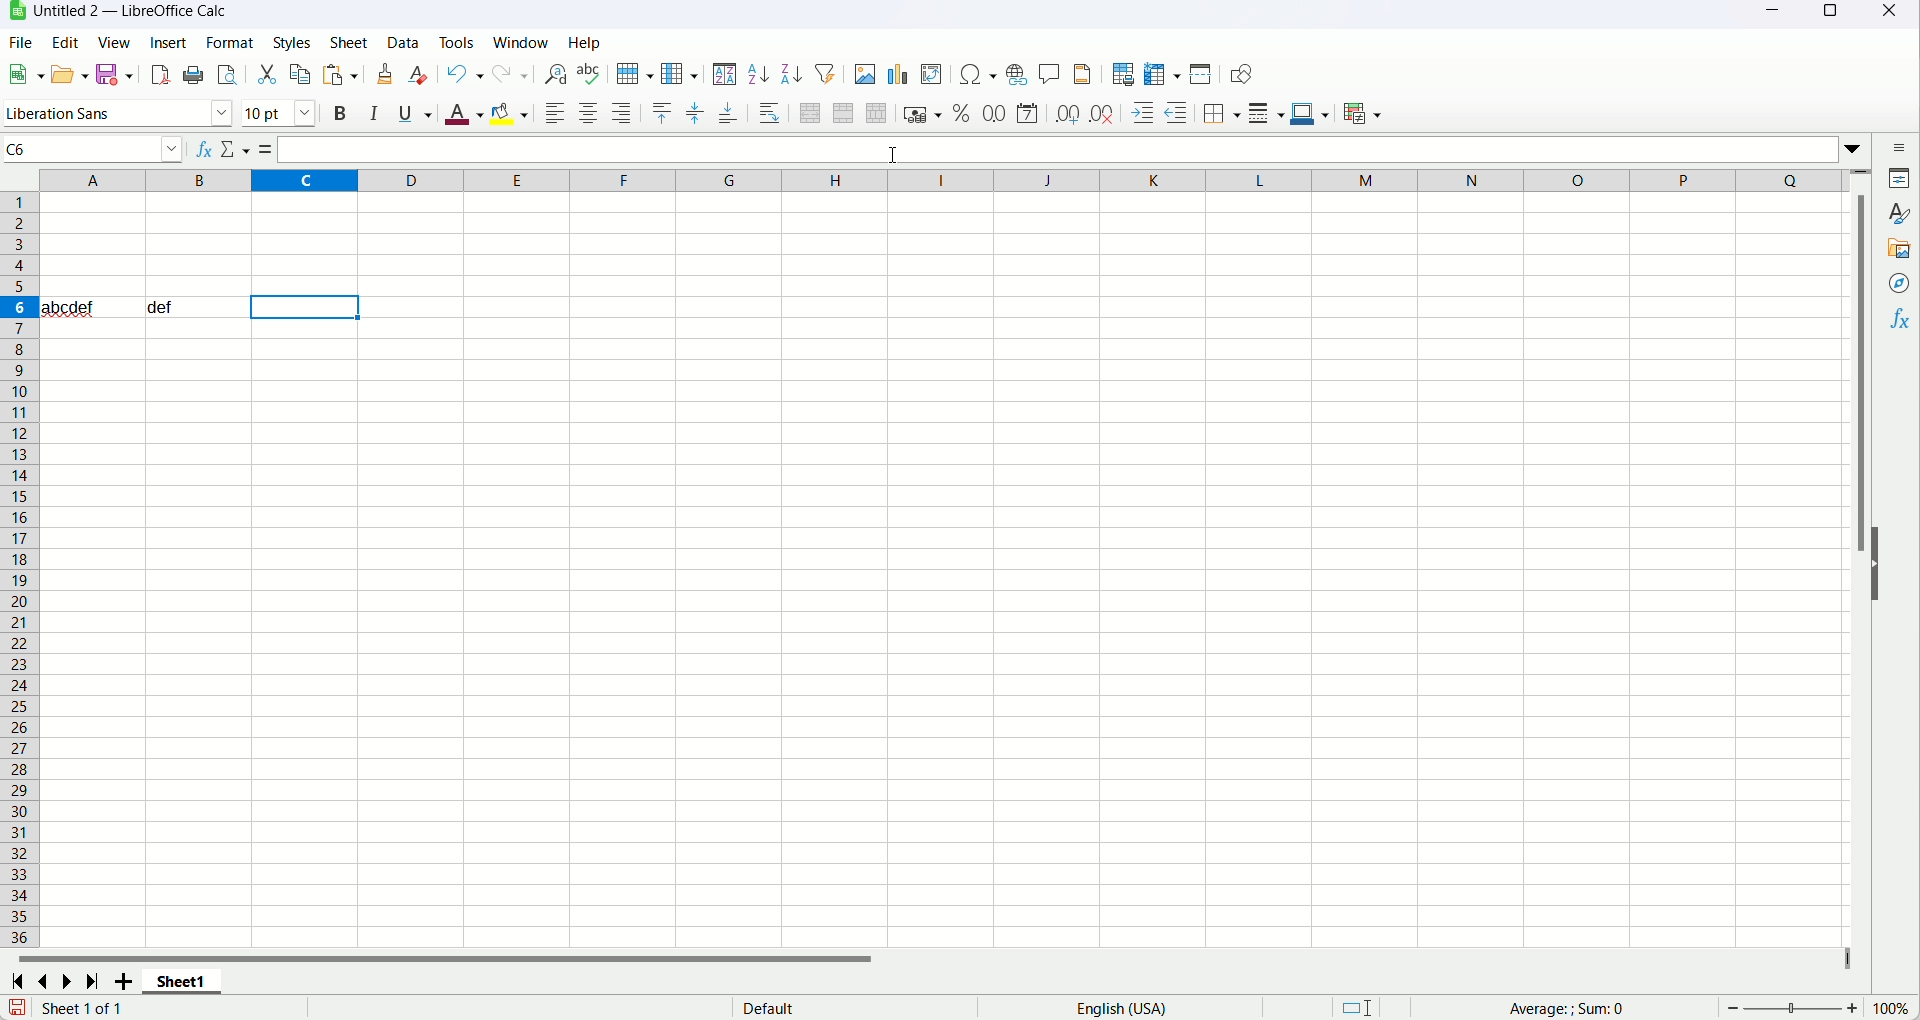 This screenshot has height=1020, width=1920. Describe the element at coordinates (1897, 322) in the screenshot. I see `functions` at that location.